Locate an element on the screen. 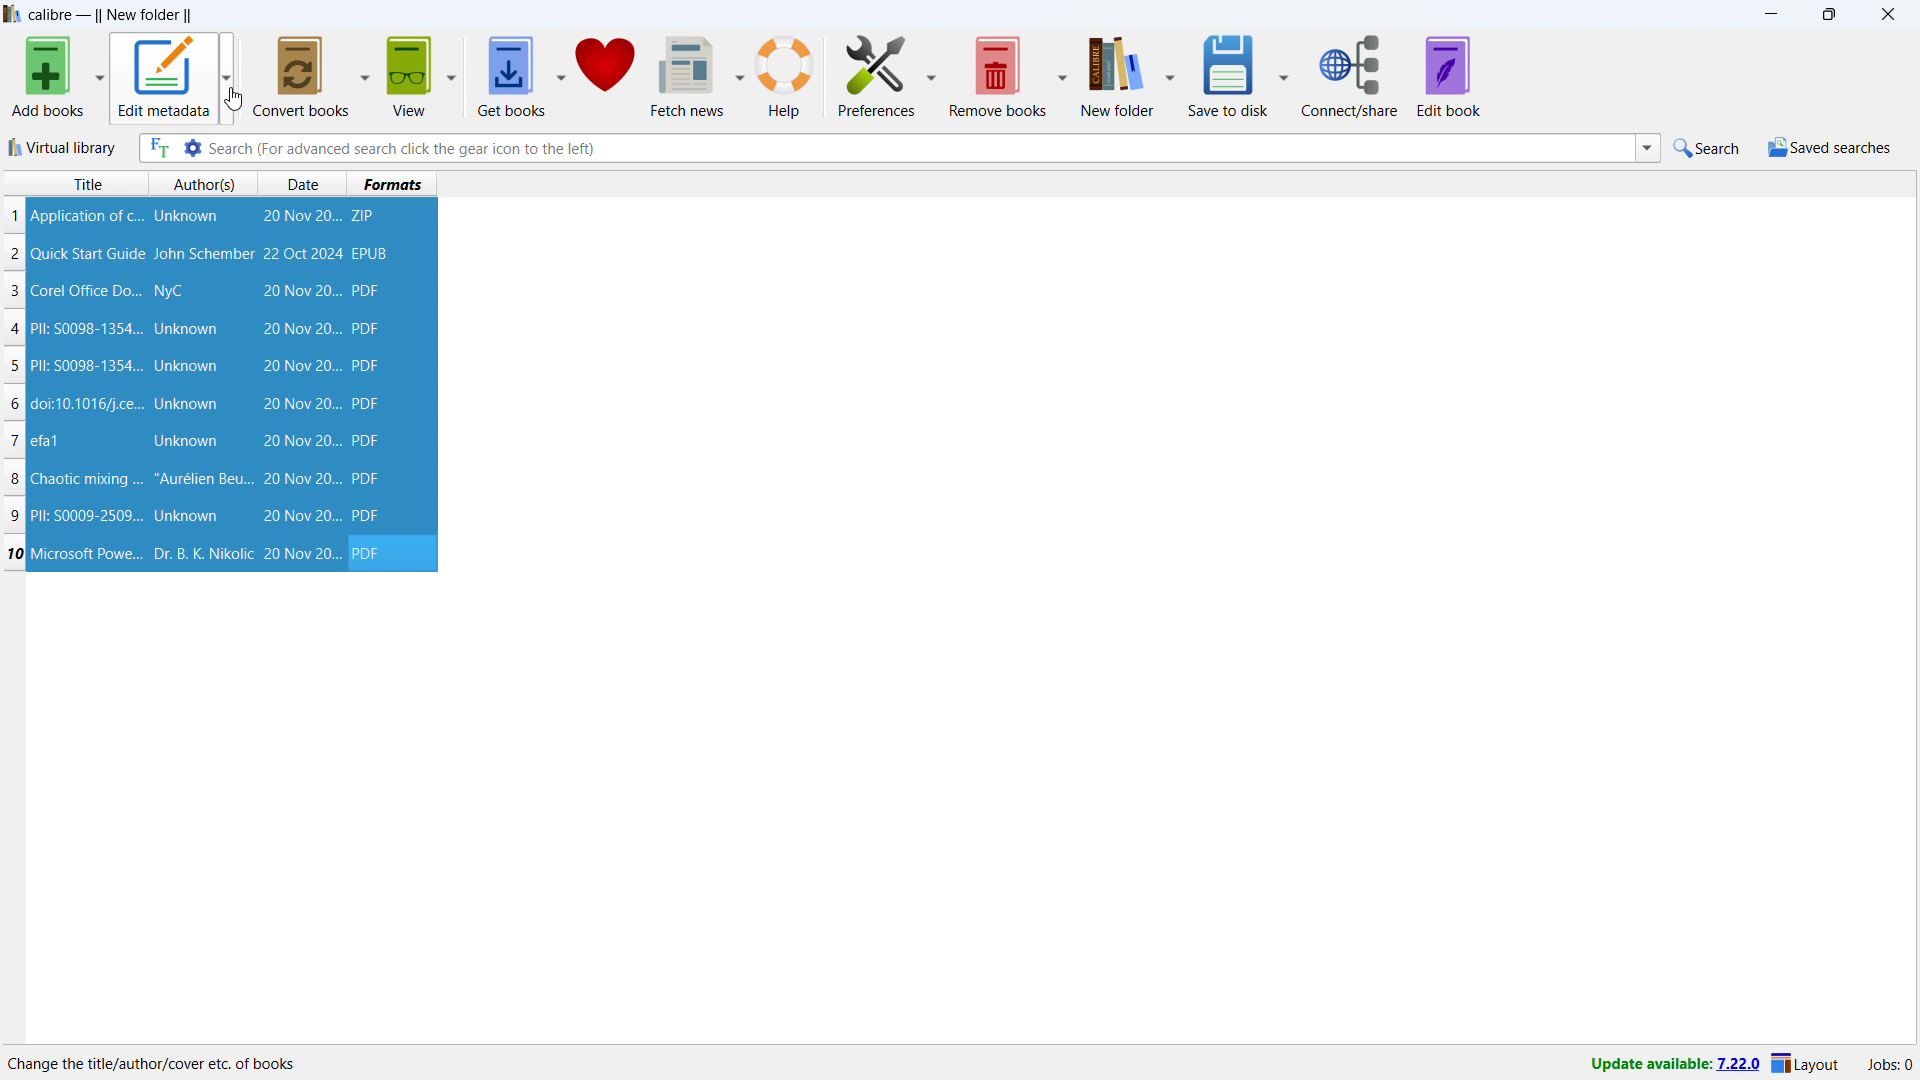 Image resolution: width=1920 pixels, height=1080 pixels. fetch new options is located at coordinates (739, 74).